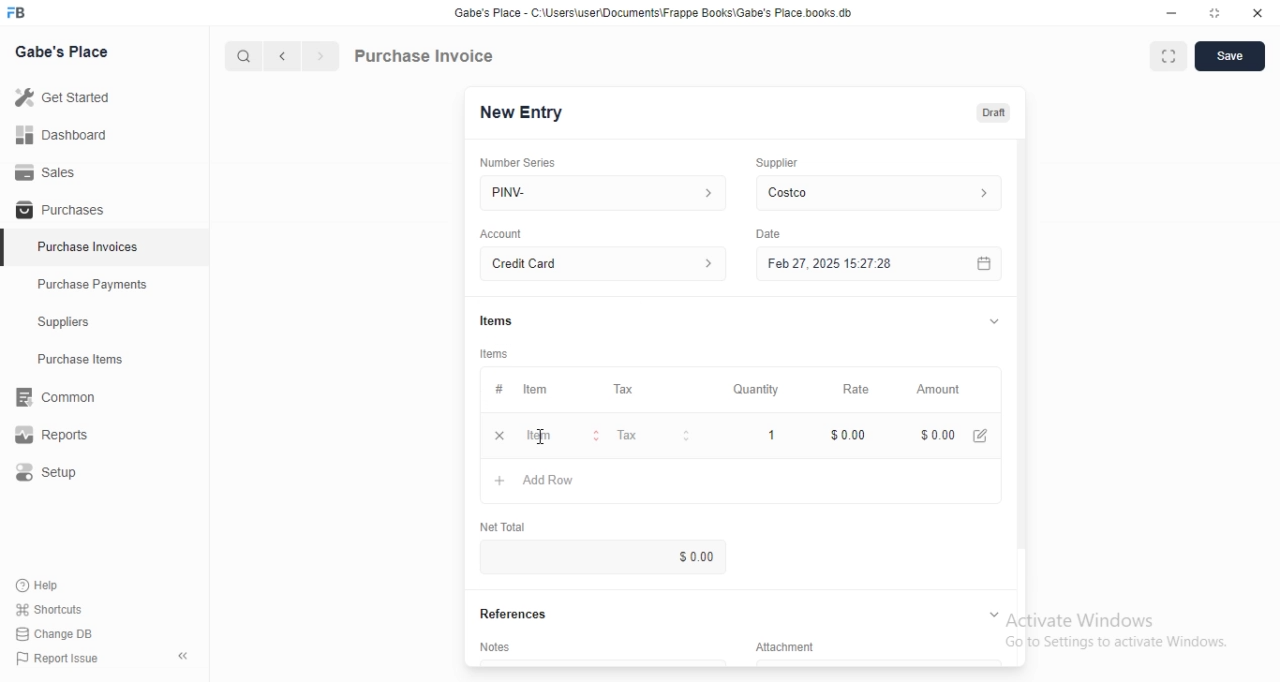 This screenshot has height=682, width=1280. I want to click on $0.00, so click(938, 435).